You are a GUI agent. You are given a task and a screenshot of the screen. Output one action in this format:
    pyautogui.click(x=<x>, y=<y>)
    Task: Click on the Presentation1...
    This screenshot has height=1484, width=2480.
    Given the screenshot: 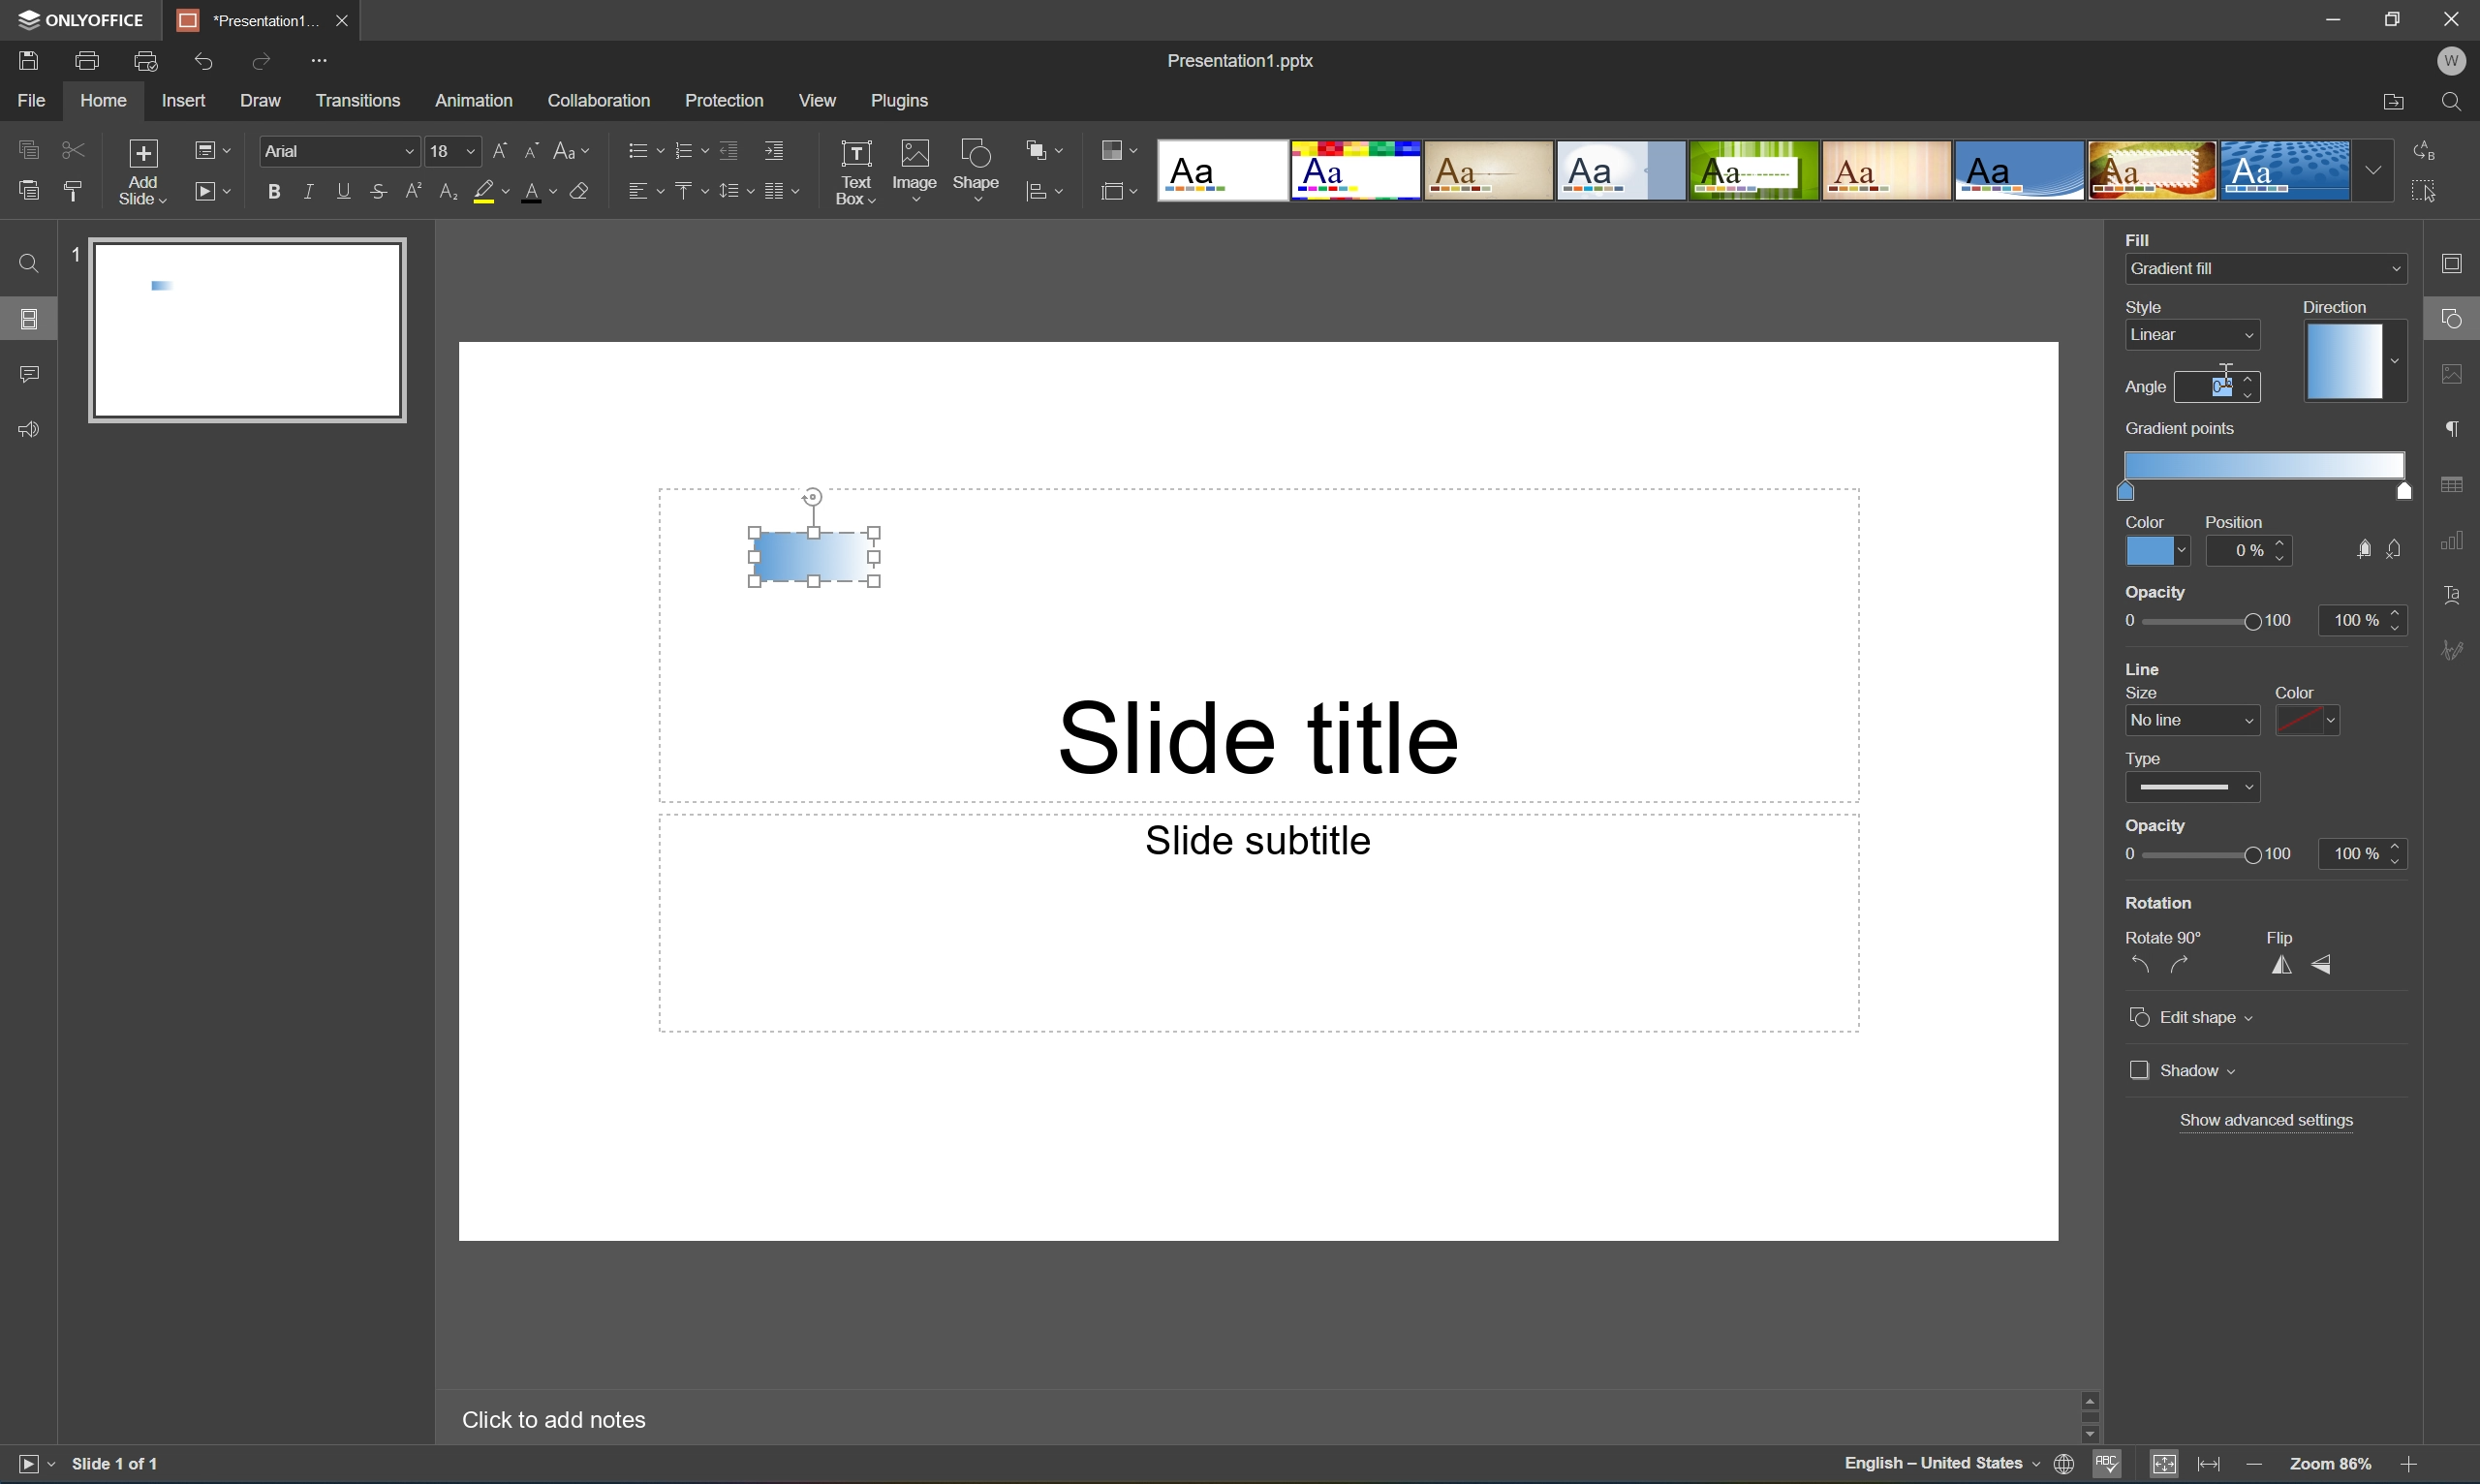 What is the action you would take?
    pyautogui.click(x=240, y=20)
    